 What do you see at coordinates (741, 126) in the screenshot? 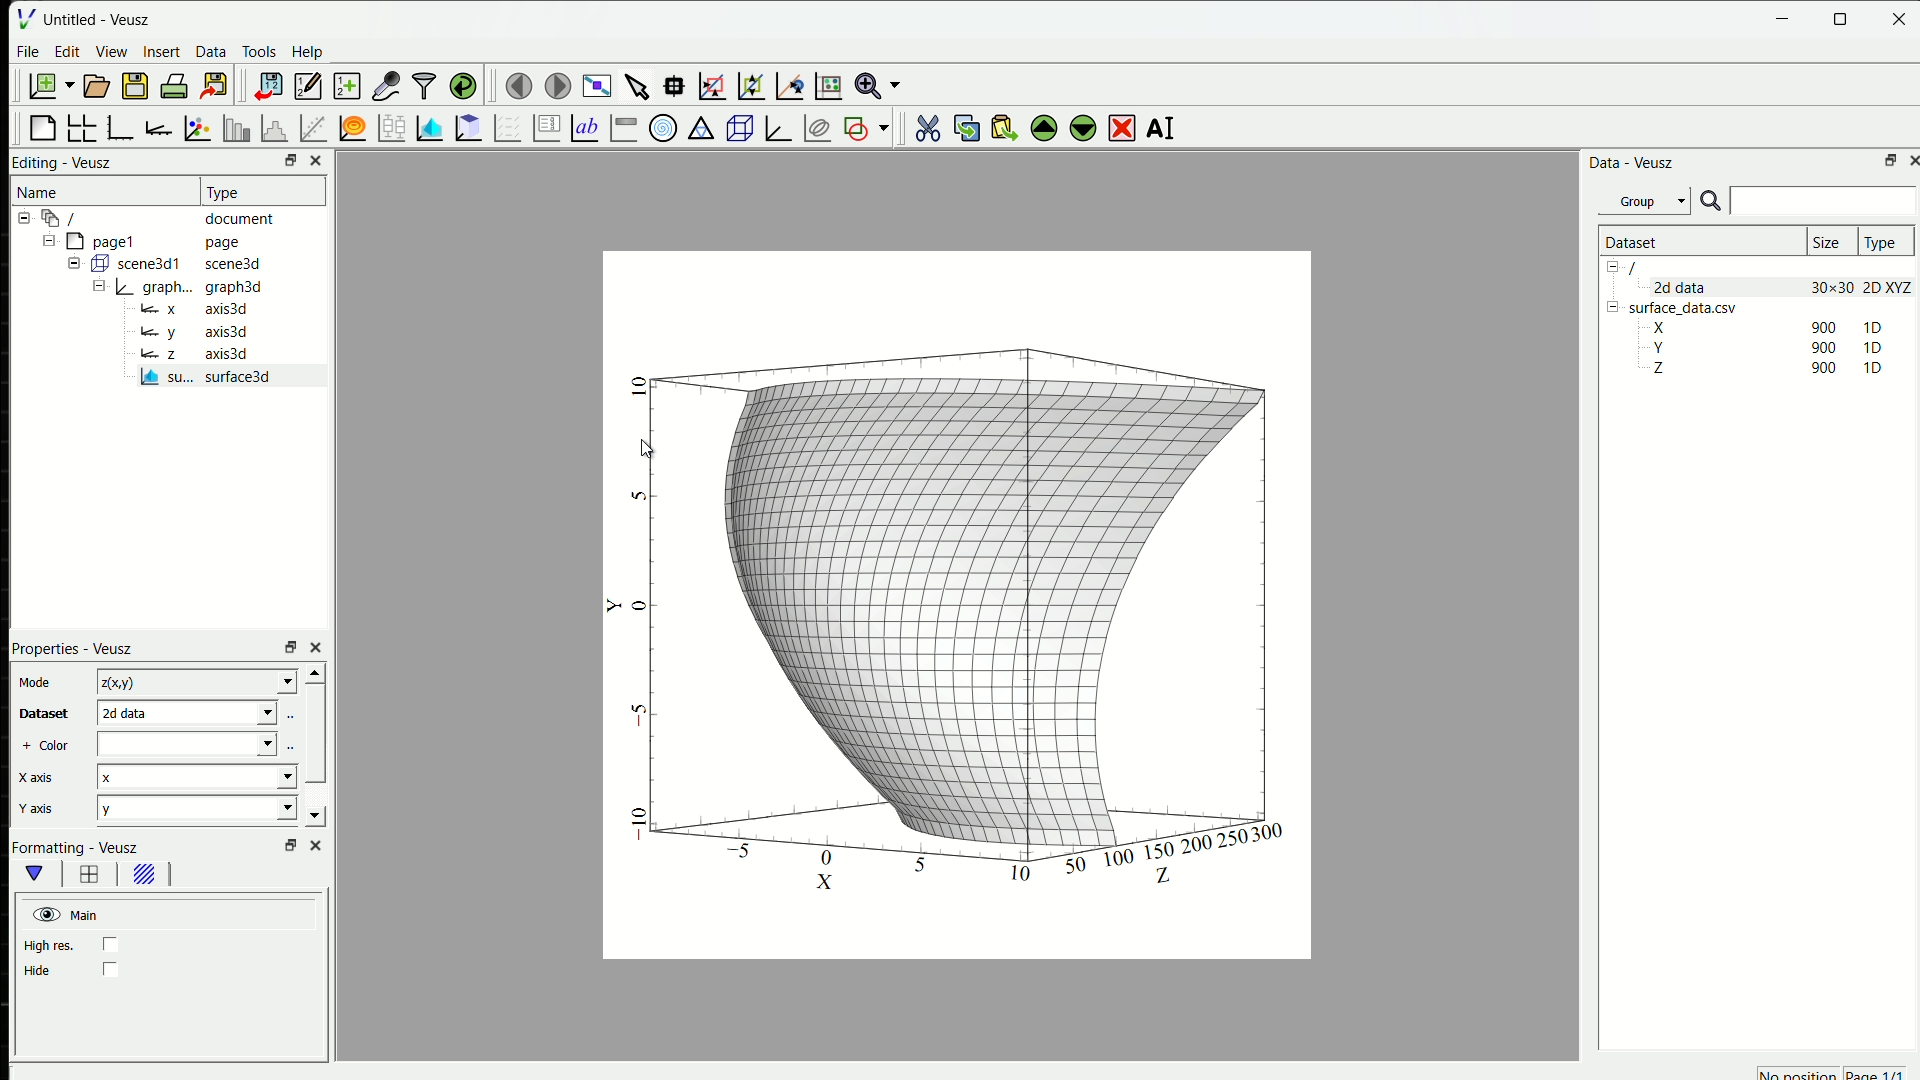
I see `3D scene` at bounding box center [741, 126].